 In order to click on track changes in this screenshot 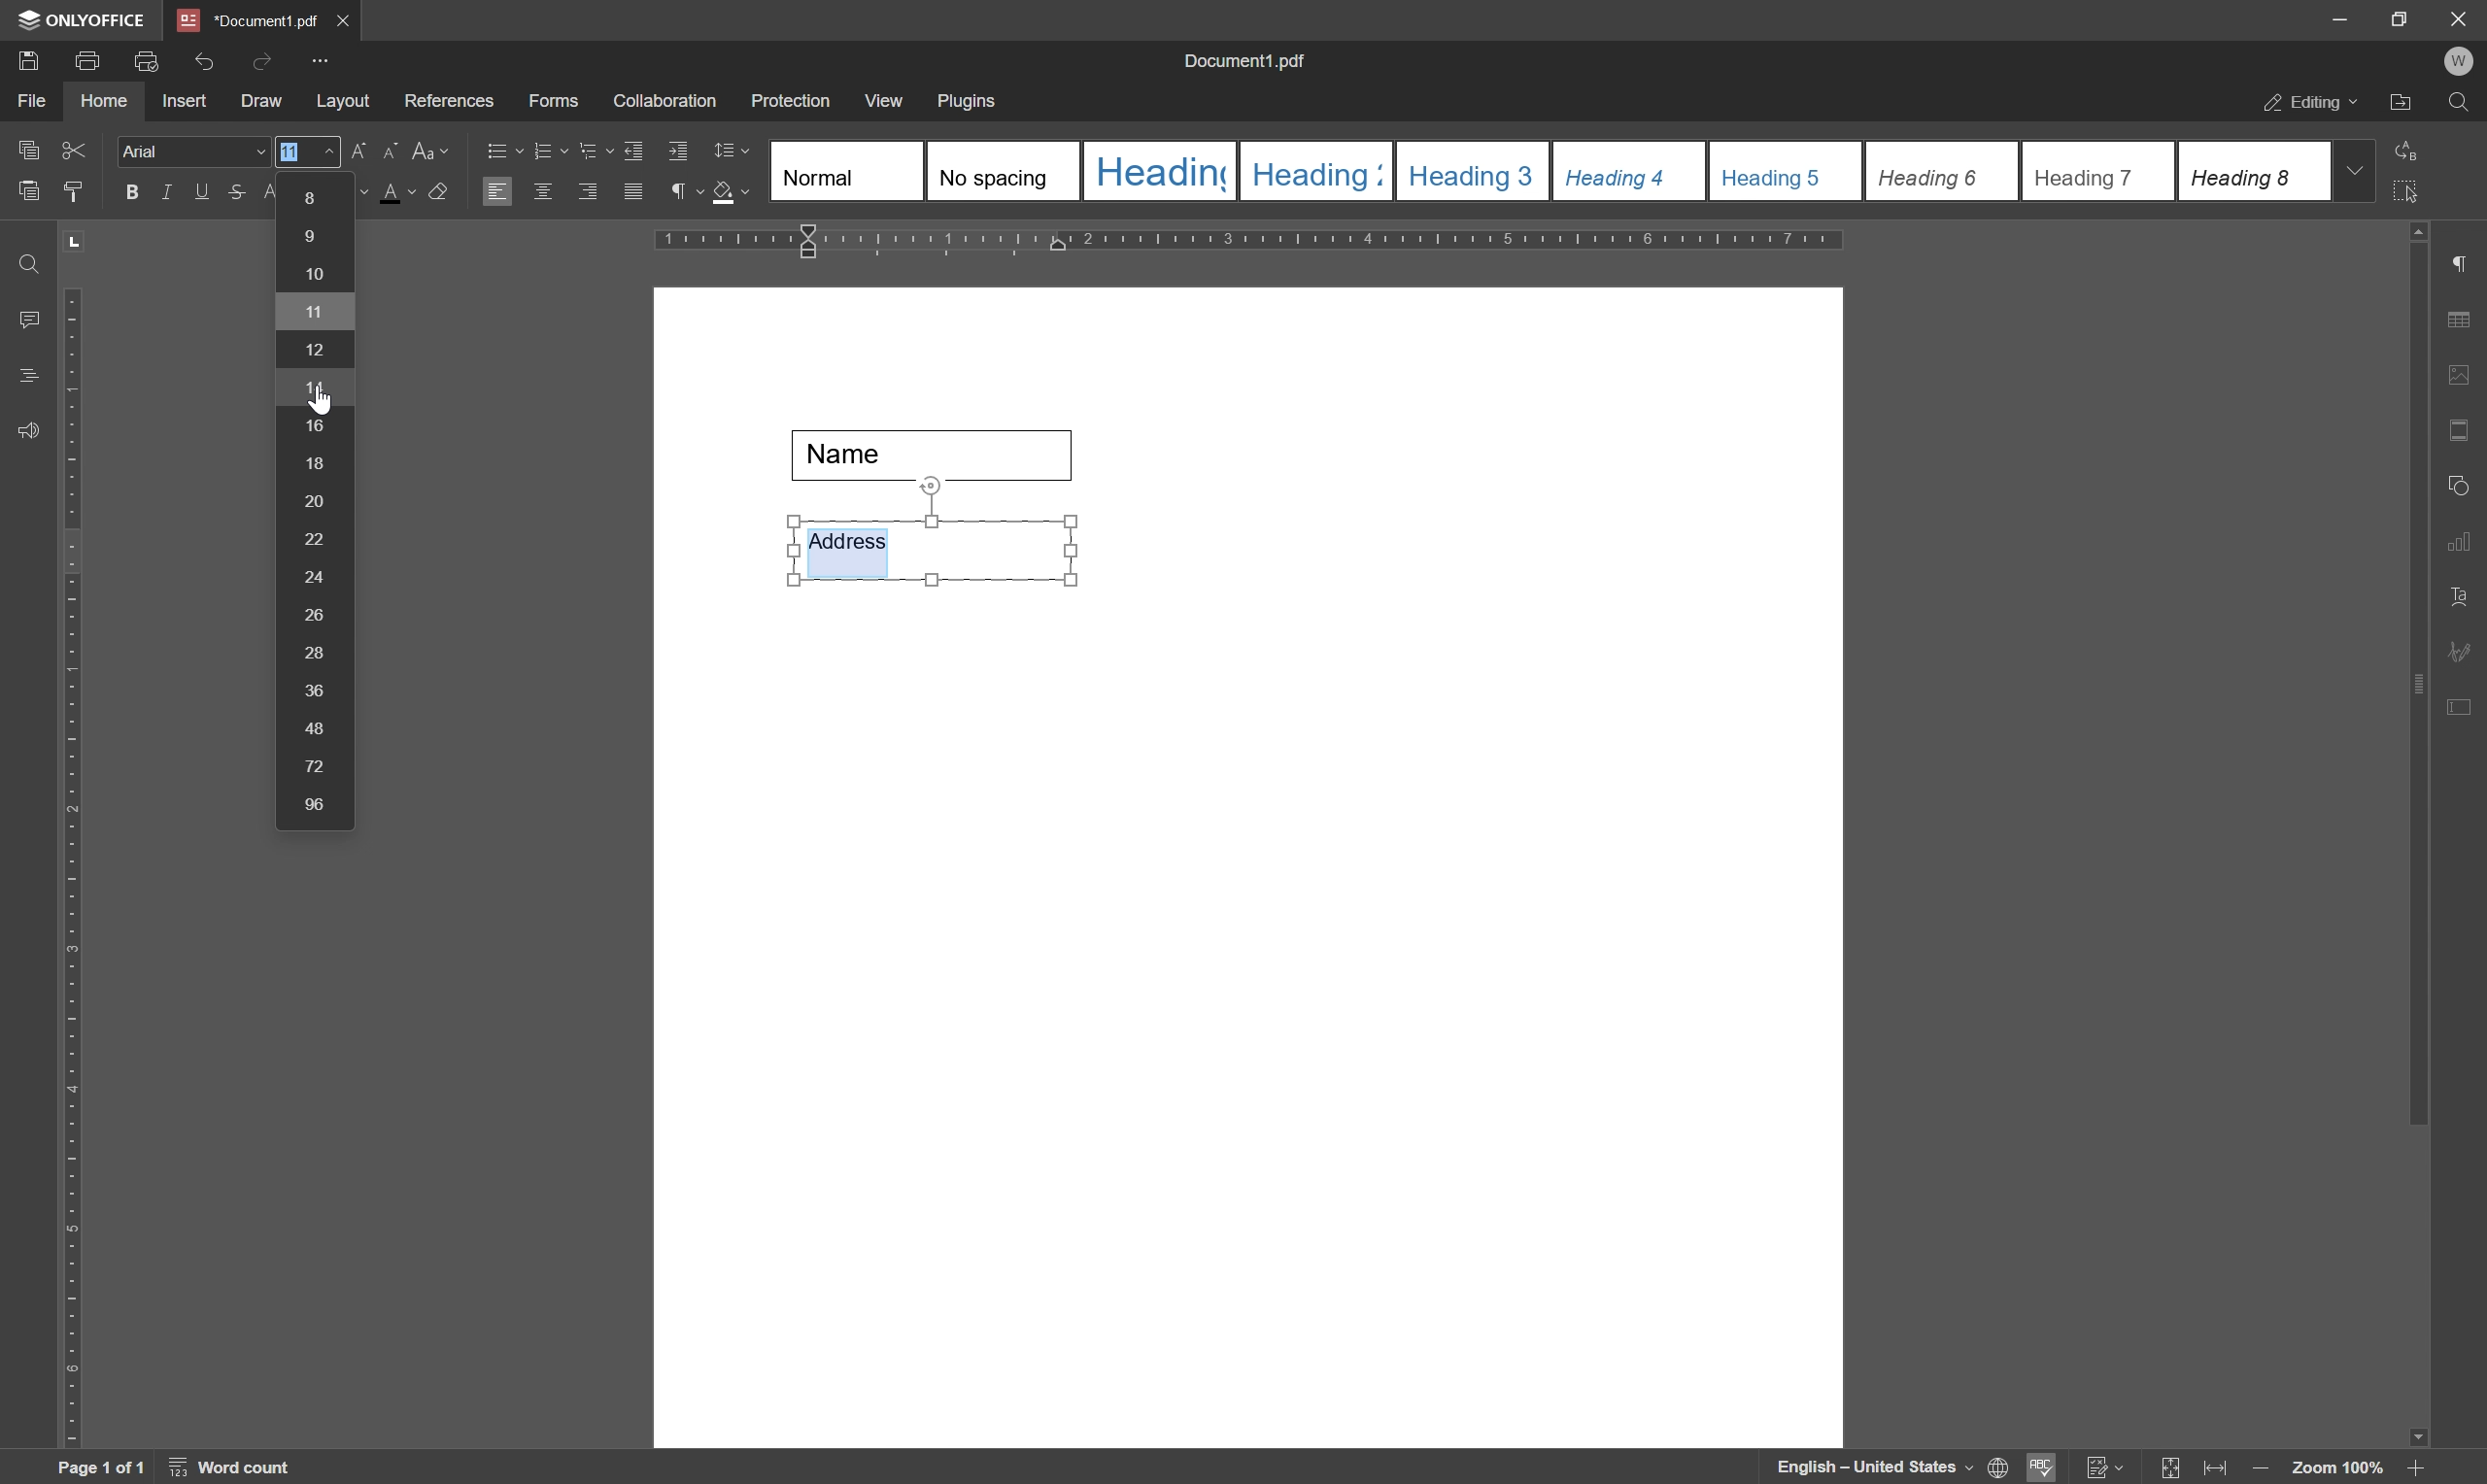, I will do `click(2103, 1468)`.